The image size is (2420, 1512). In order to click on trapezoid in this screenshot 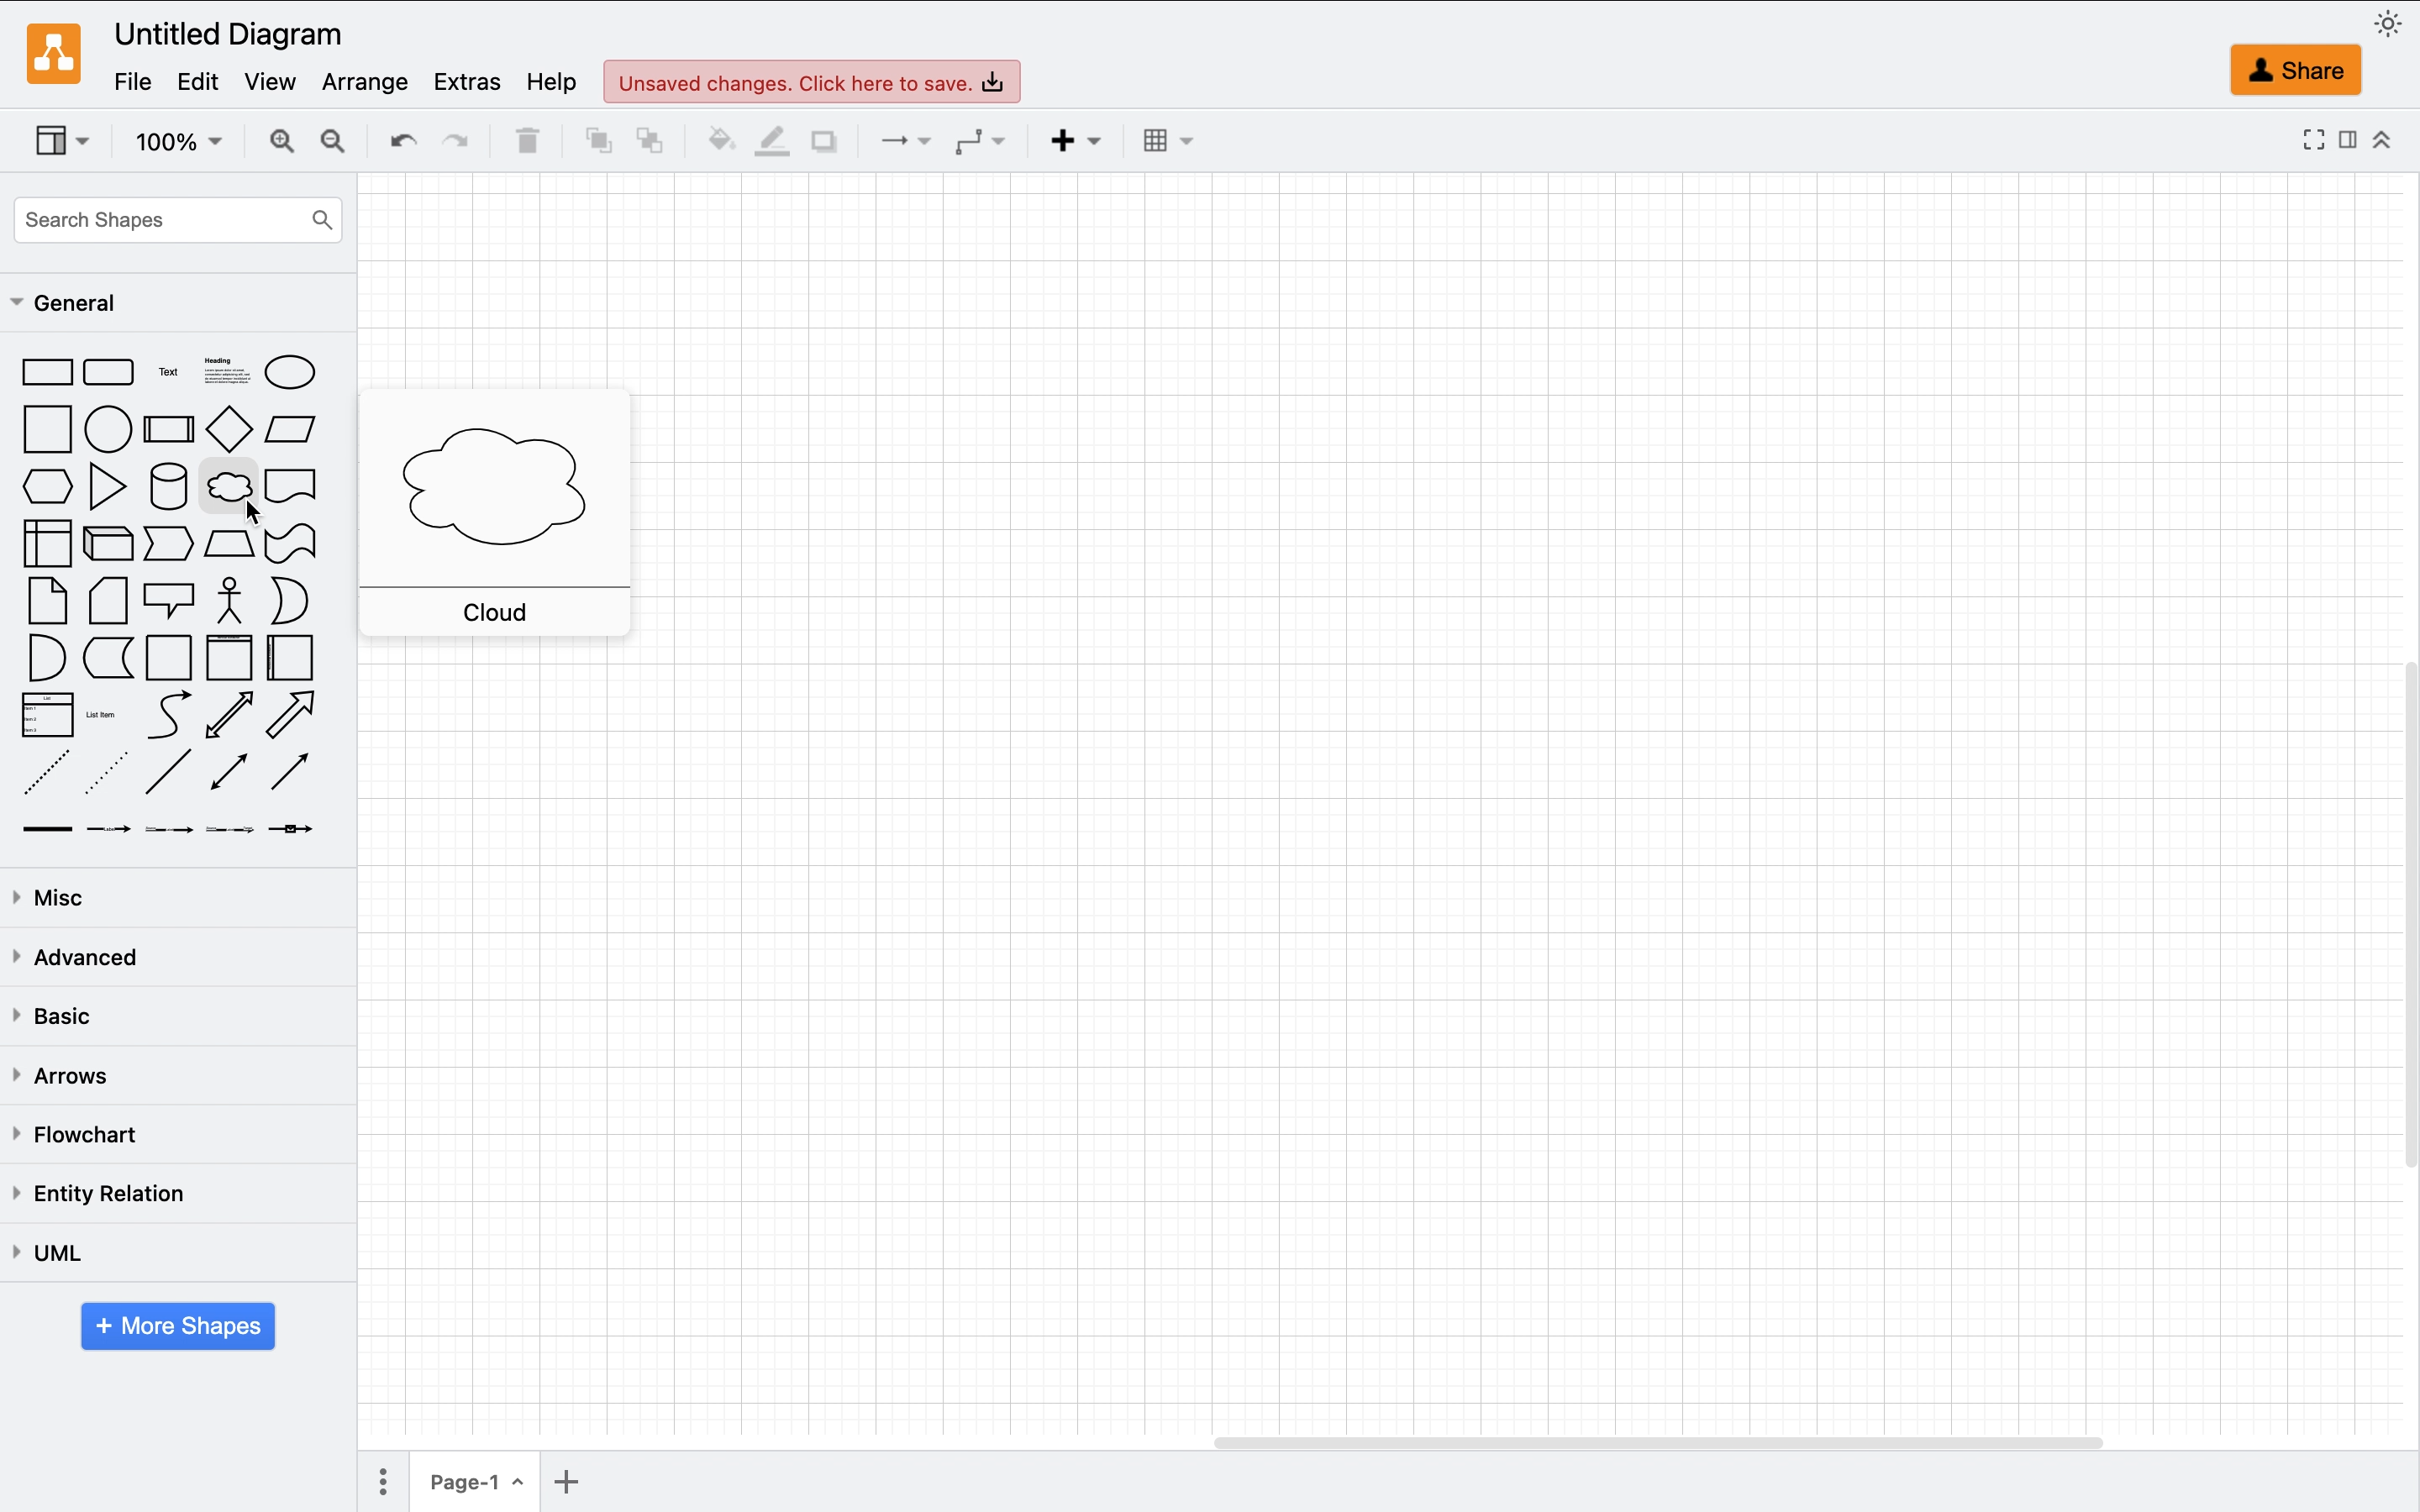, I will do `click(228, 544)`.